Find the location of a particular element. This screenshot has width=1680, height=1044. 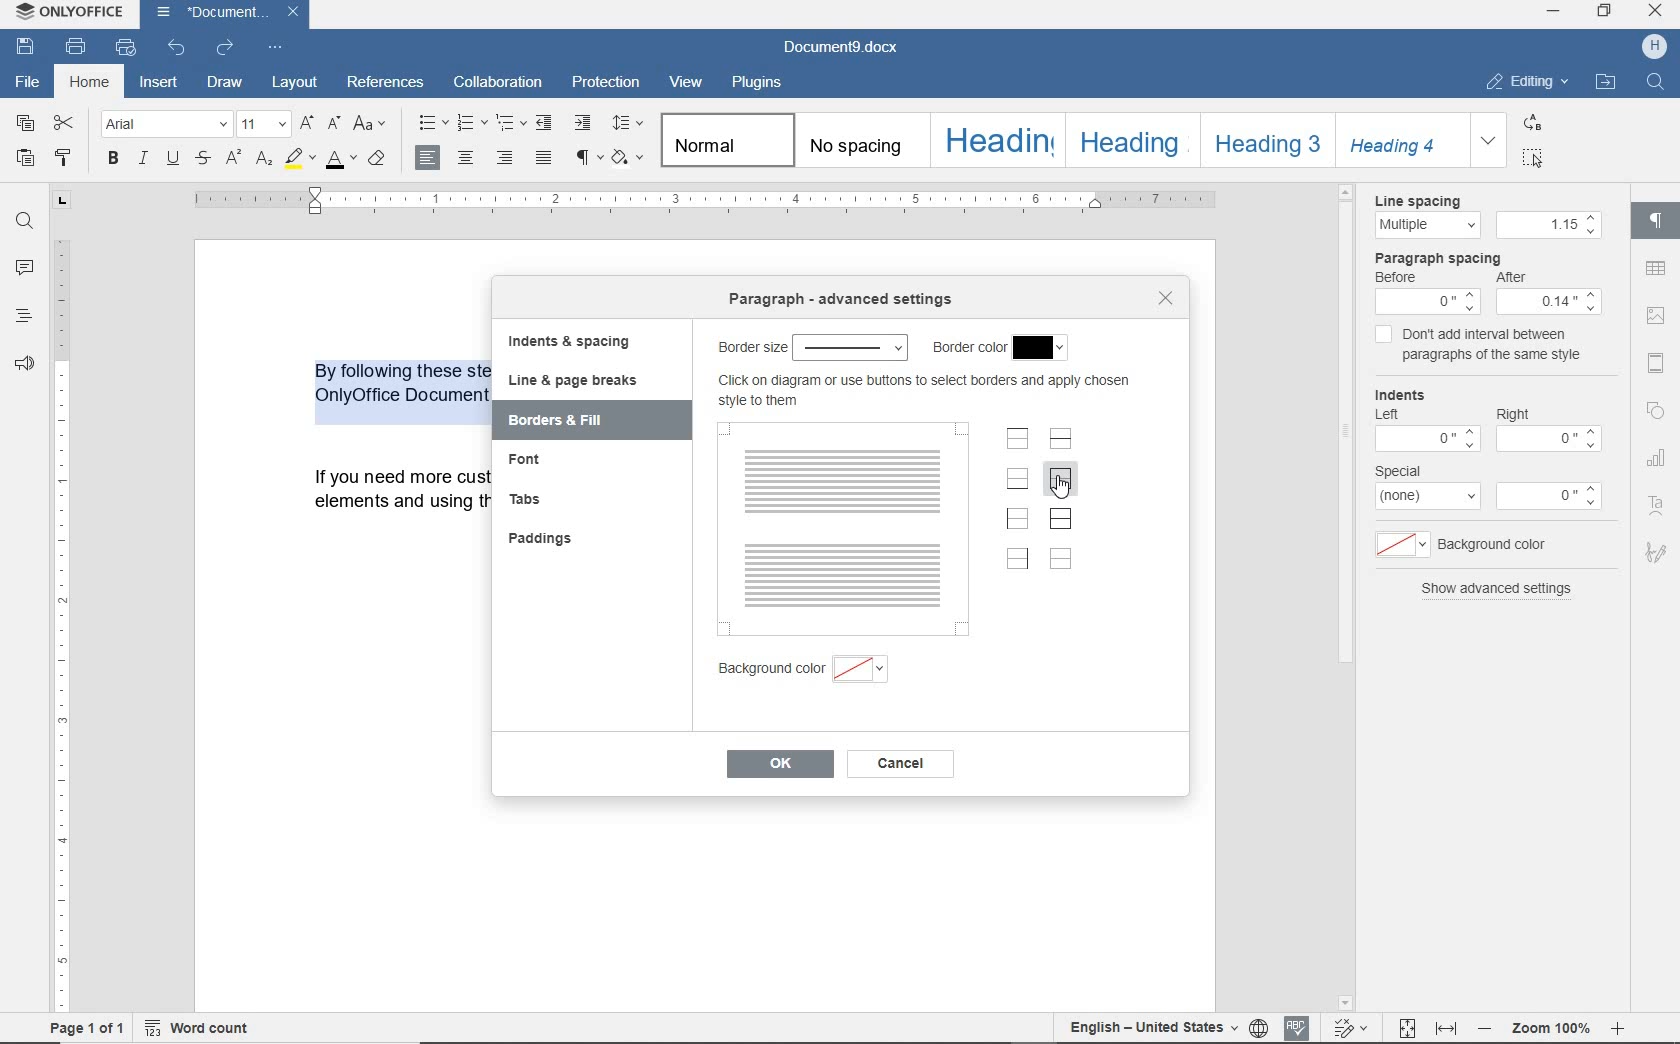

select is located at coordinates (863, 673).